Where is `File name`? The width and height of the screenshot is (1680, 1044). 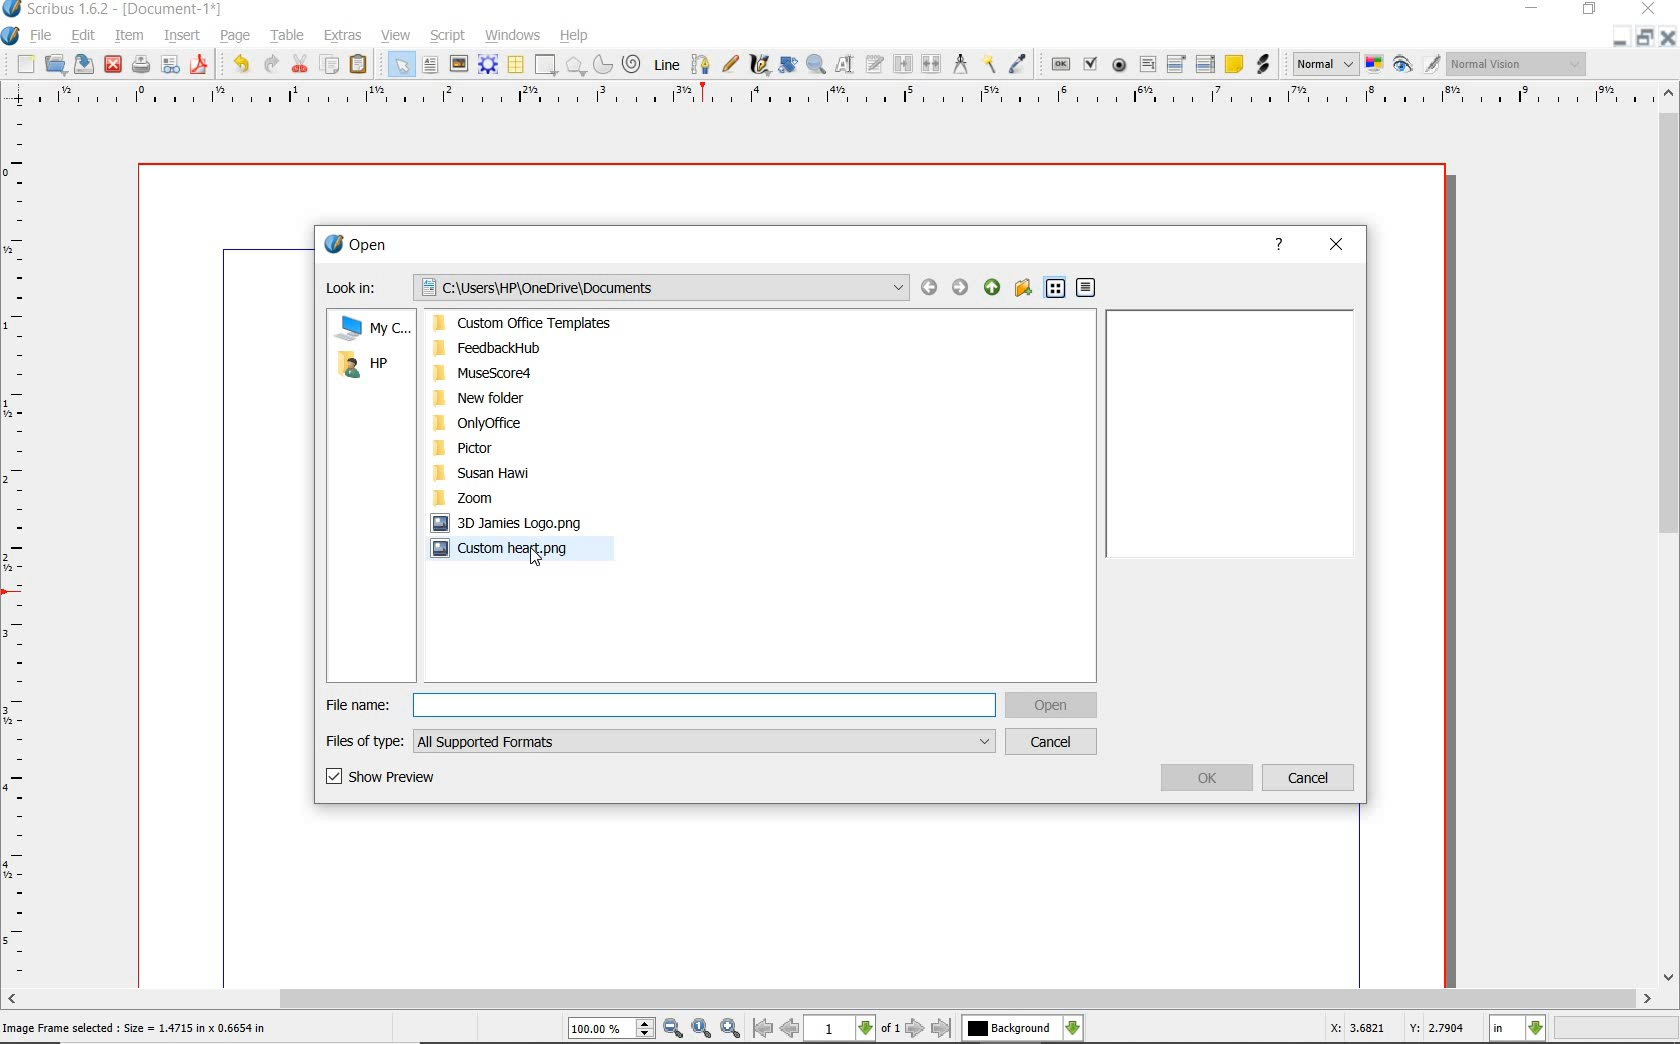 File name is located at coordinates (660, 705).